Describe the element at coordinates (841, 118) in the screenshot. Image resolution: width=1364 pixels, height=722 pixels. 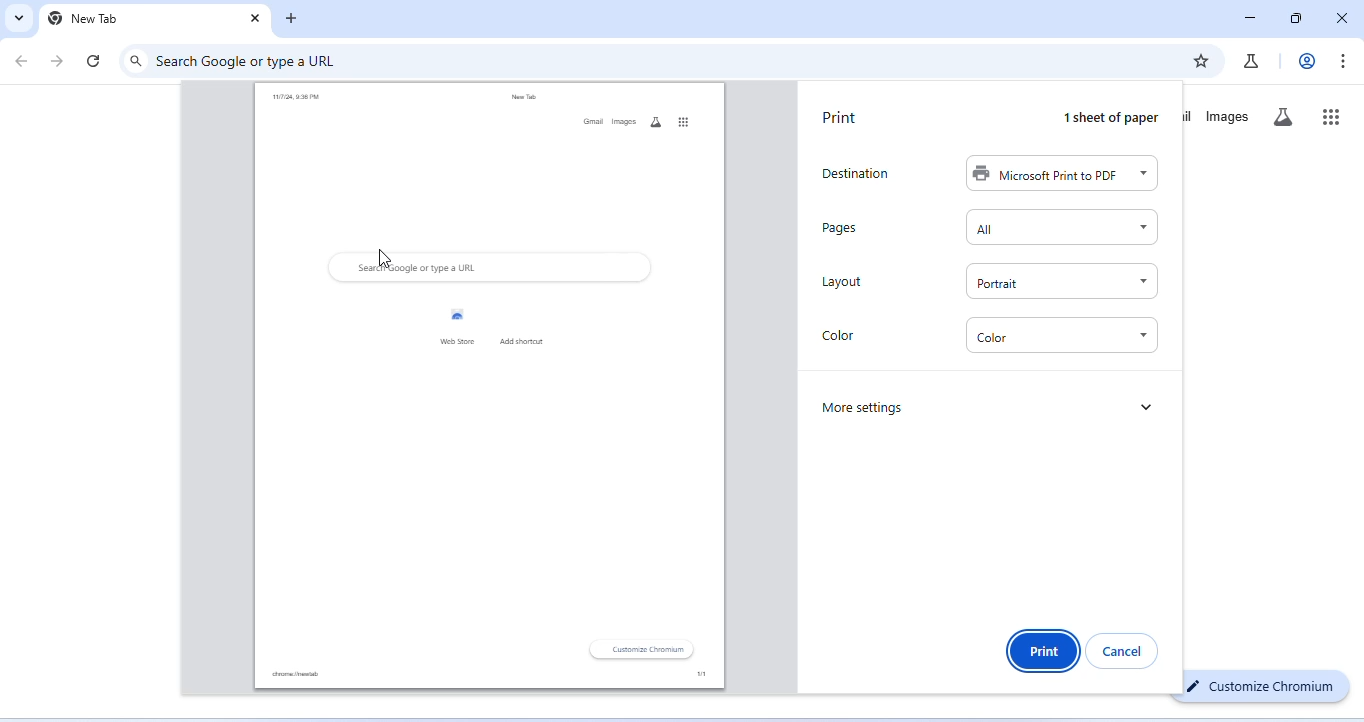
I see `print` at that location.